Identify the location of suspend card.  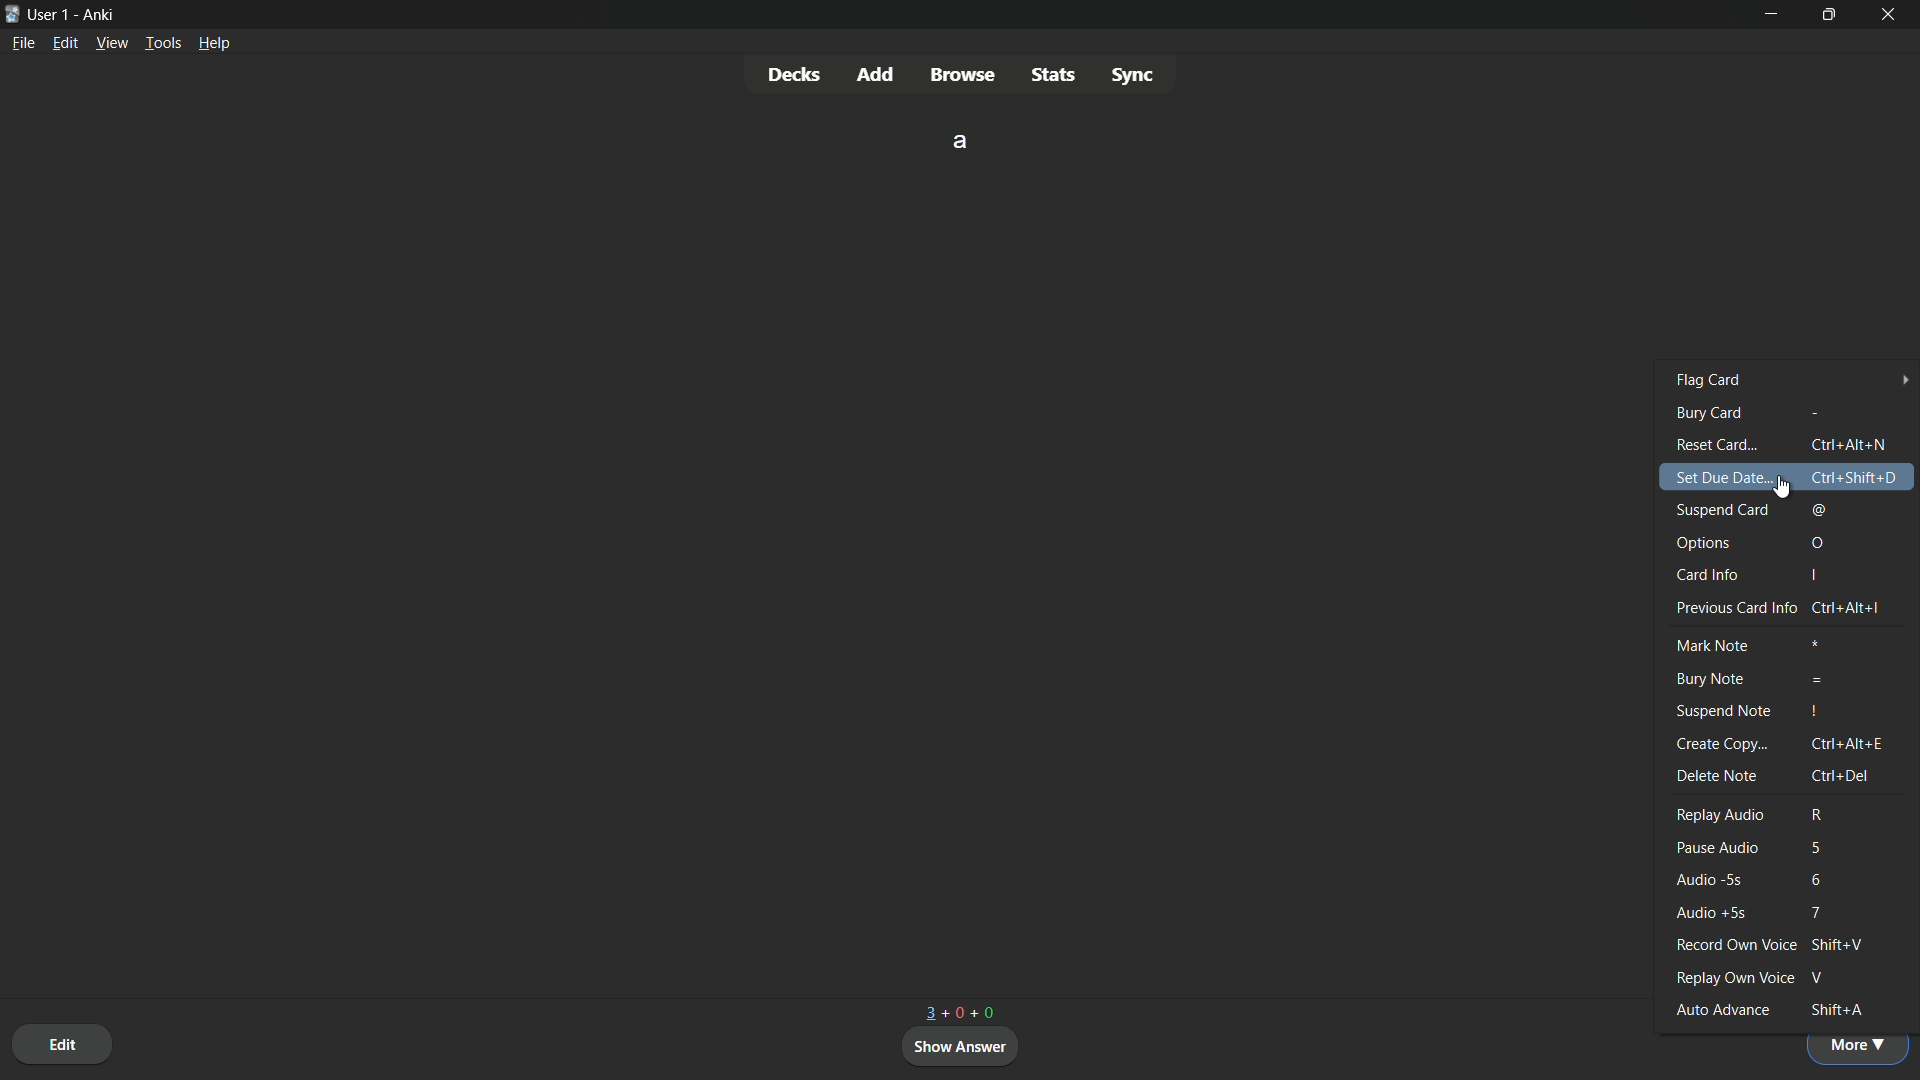
(1717, 510).